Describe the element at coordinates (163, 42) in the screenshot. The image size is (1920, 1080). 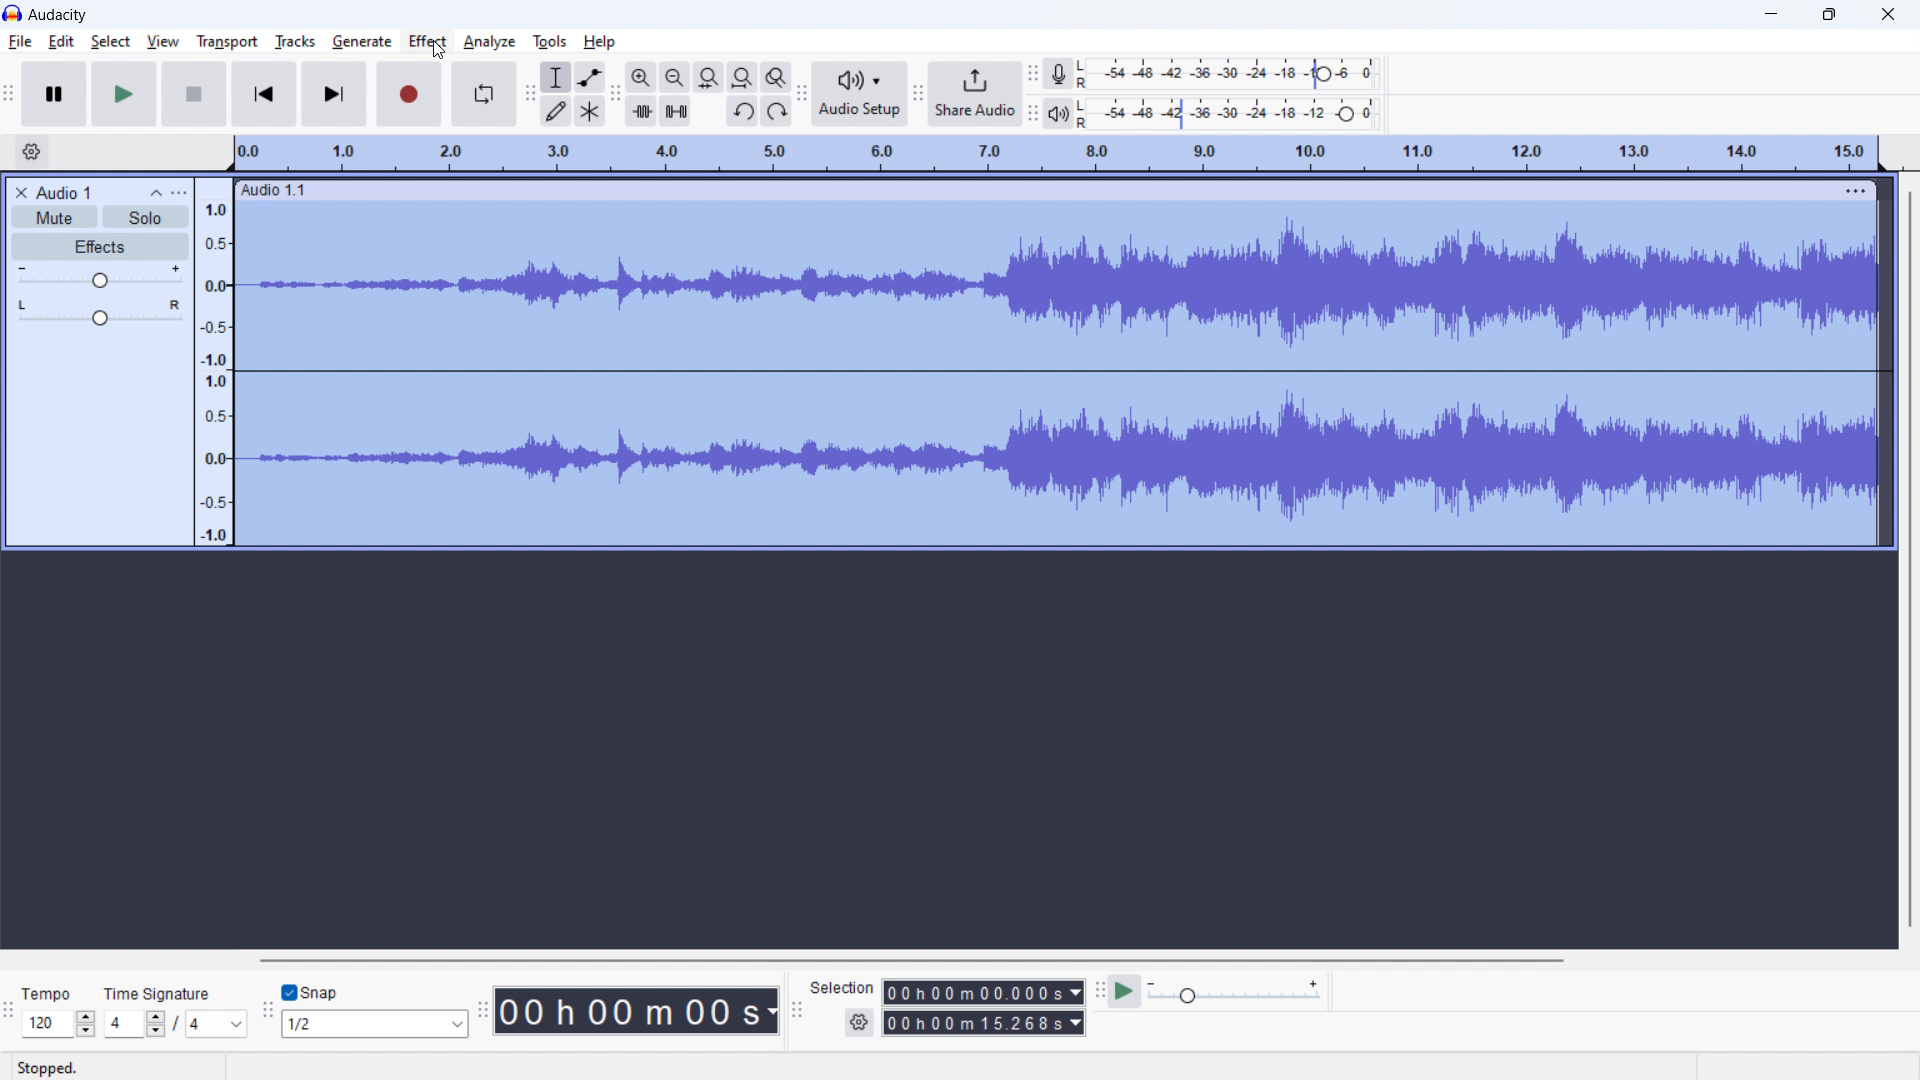
I see `view` at that location.